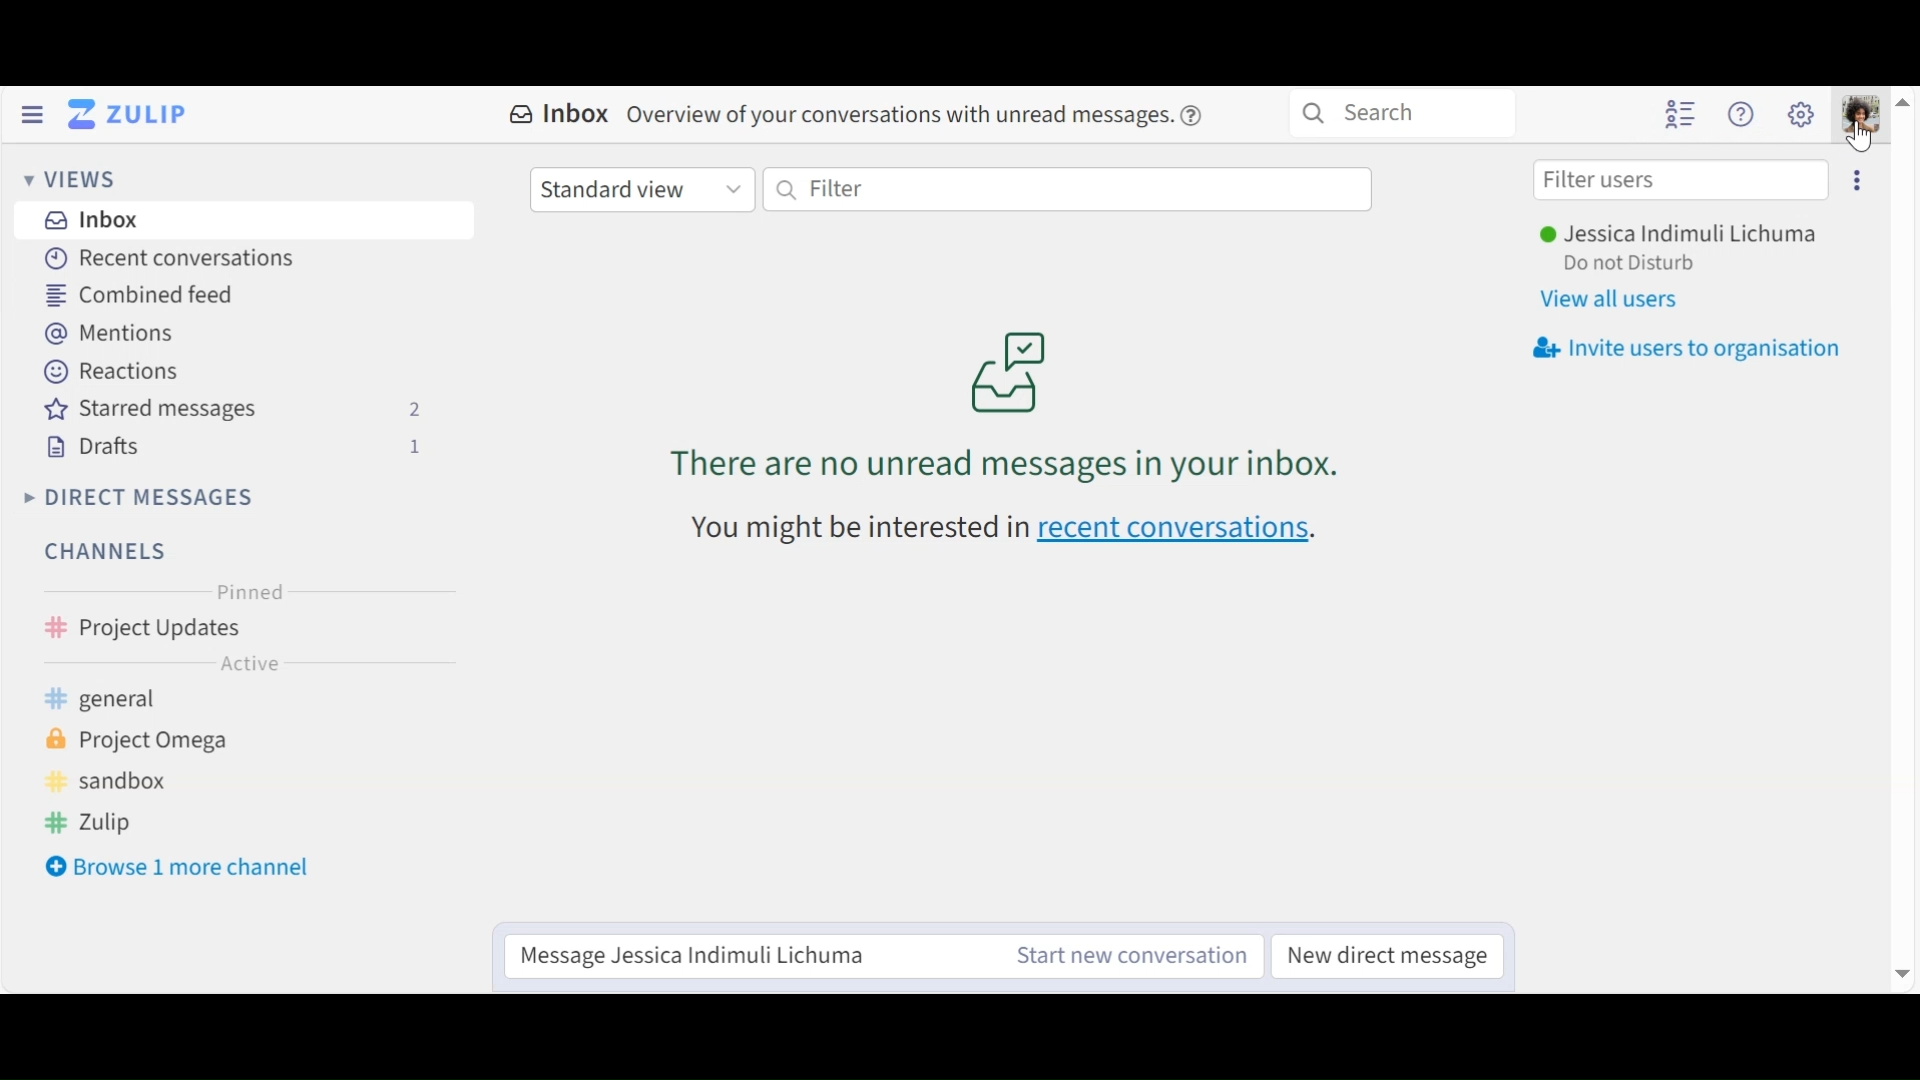 The width and height of the screenshot is (1920, 1080). What do you see at coordinates (1015, 391) in the screenshot?
I see `Overview of conversations with unread messages` at bounding box center [1015, 391].